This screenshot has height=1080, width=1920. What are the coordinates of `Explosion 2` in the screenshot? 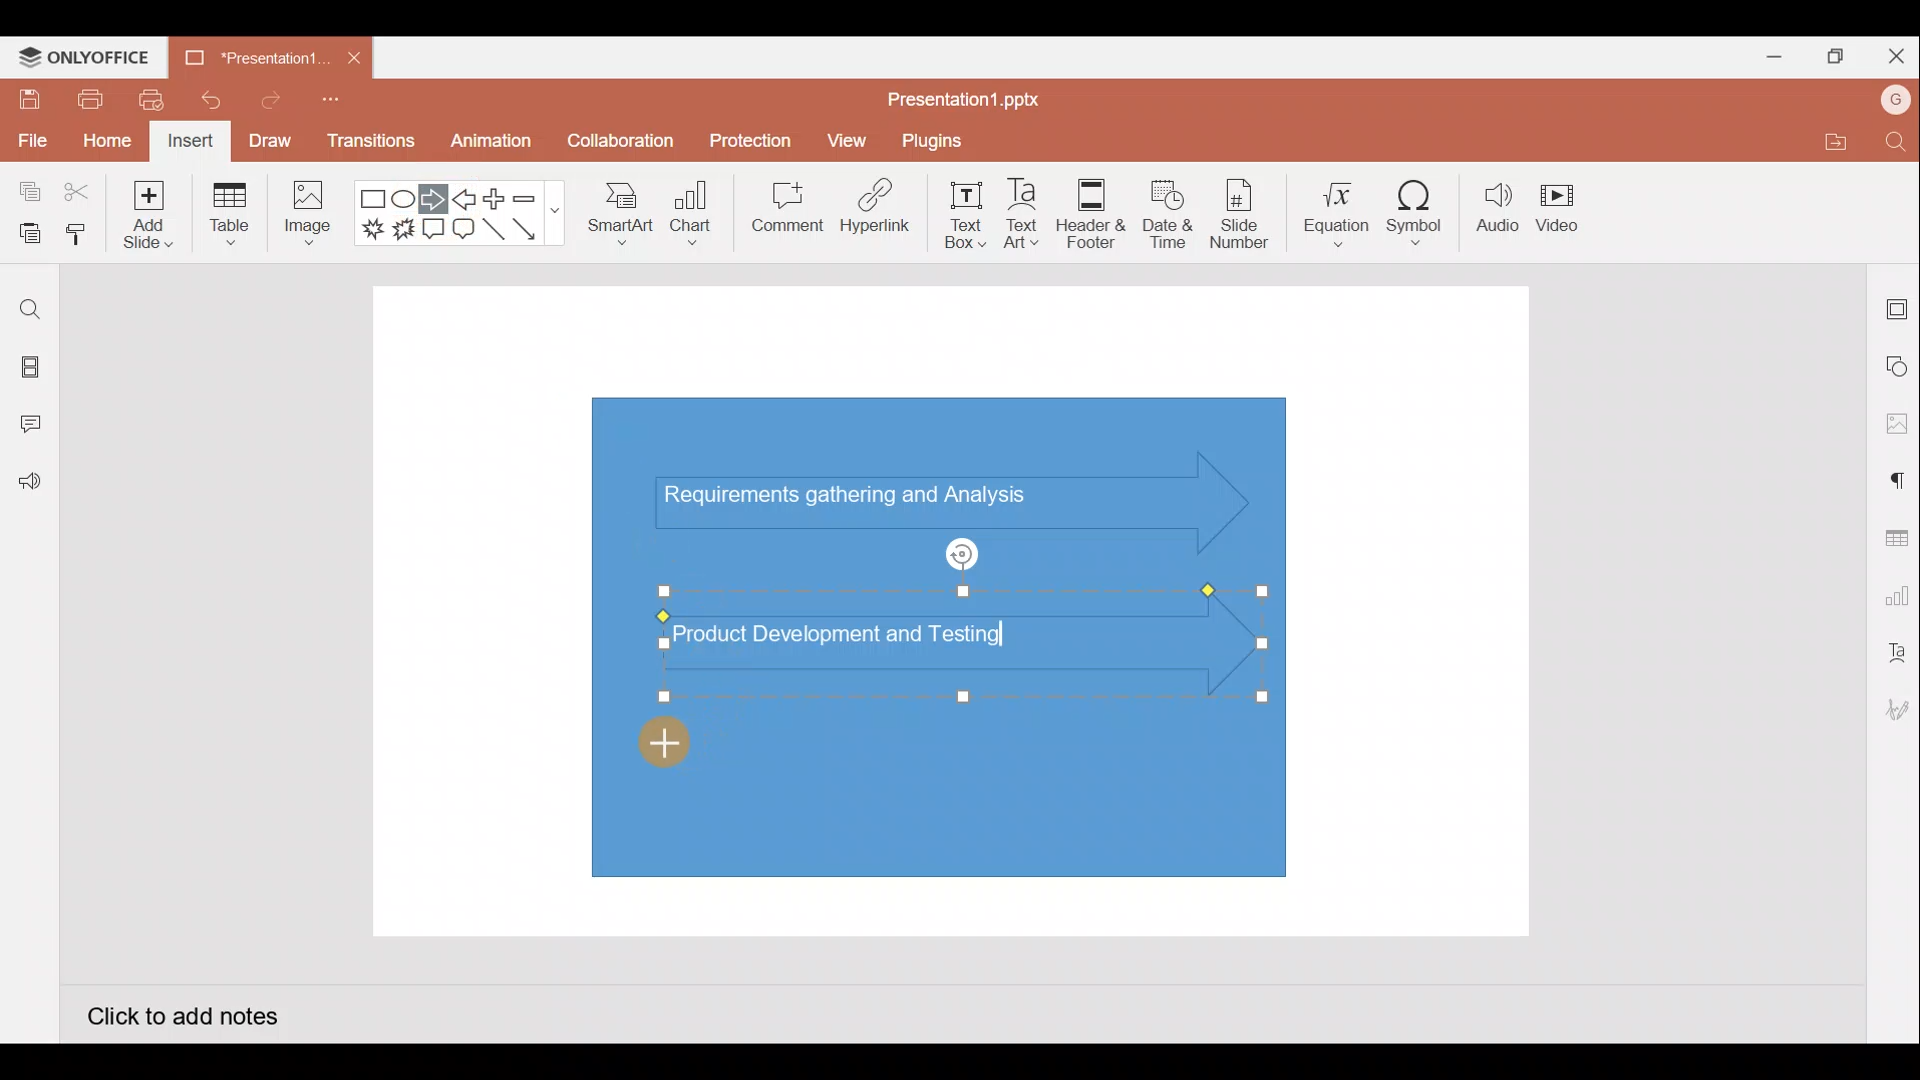 It's located at (403, 231).